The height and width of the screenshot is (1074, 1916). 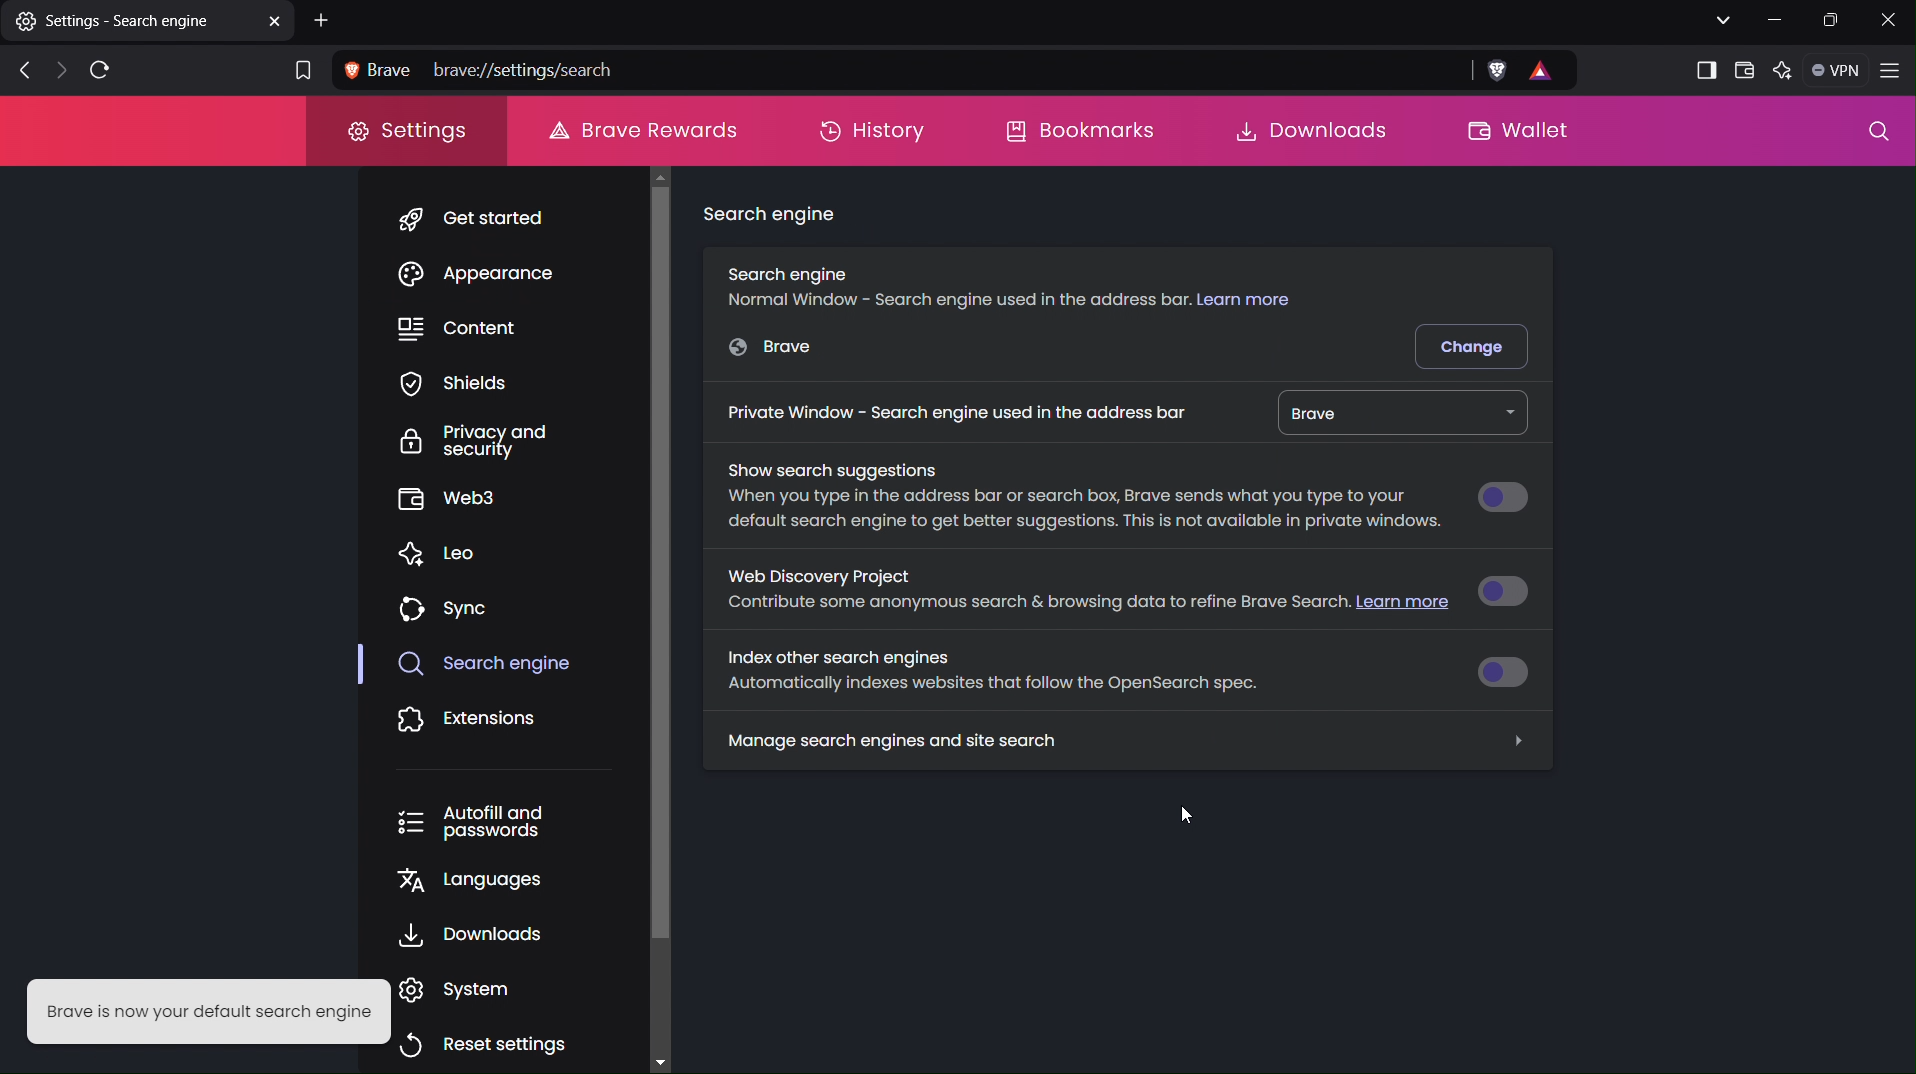 What do you see at coordinates (448, 551) in the screenshot?
I see `Leo` at bounding box center [448, 551].